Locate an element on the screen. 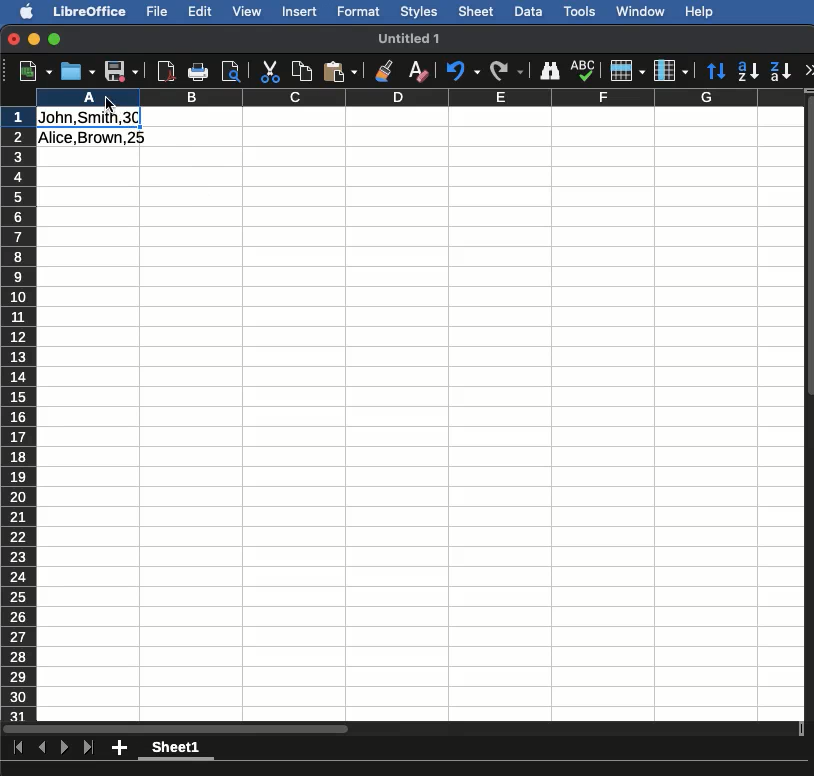 The height and width of the screenshot is (776, 814). Close is located at coordinates (13, 39).